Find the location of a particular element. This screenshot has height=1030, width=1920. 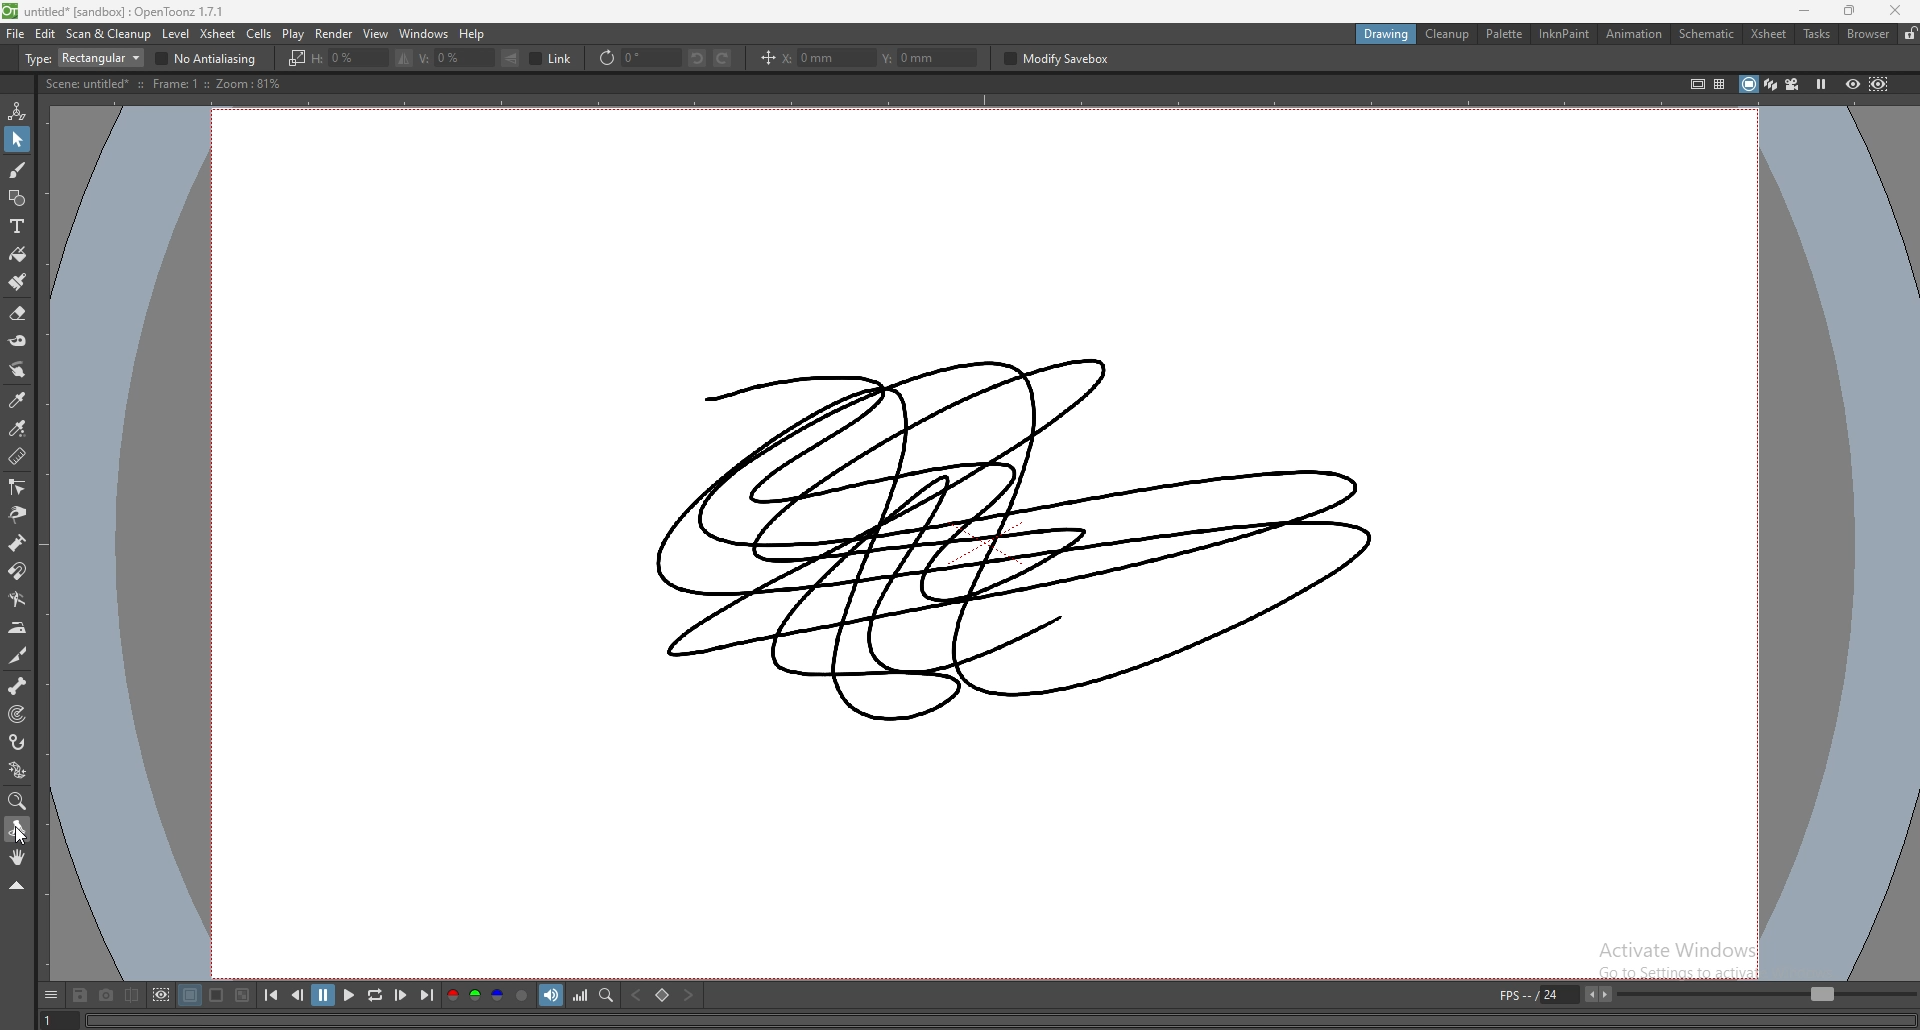

blue channel is located at coordinates (496, 995).